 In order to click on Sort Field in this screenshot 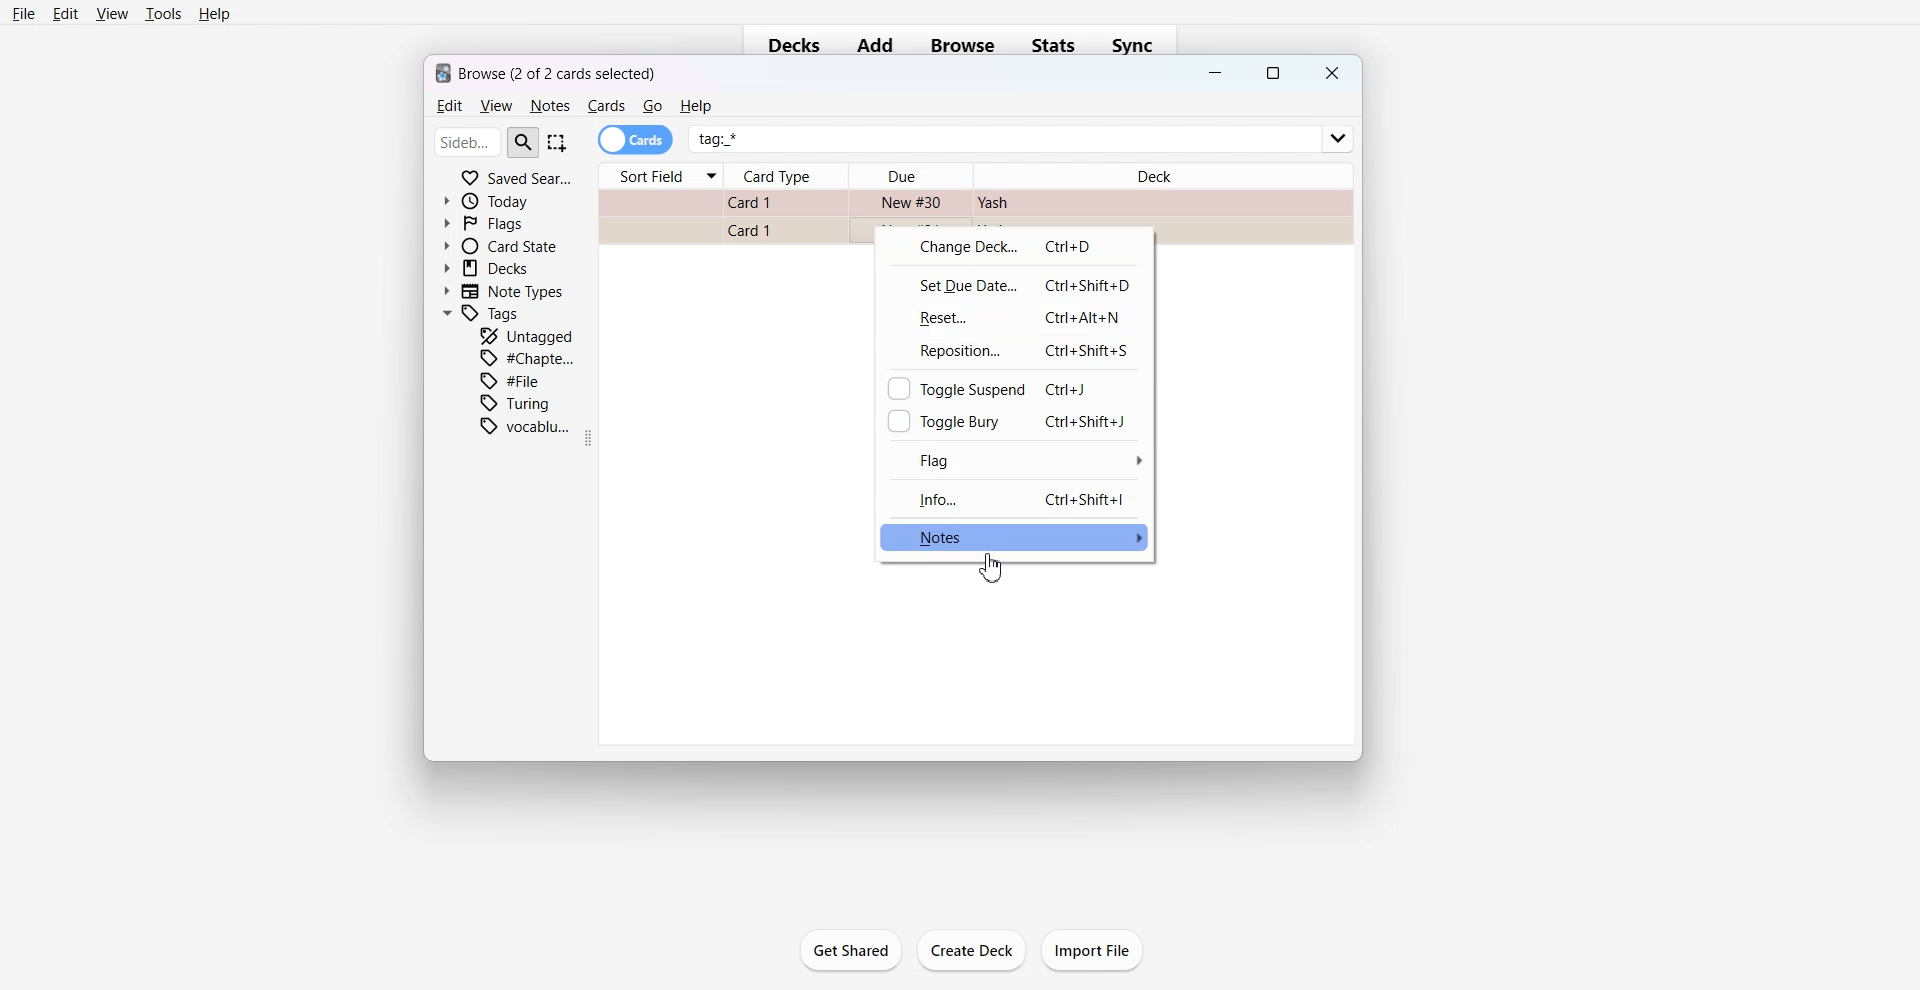, I will do `click(660, 176)`.